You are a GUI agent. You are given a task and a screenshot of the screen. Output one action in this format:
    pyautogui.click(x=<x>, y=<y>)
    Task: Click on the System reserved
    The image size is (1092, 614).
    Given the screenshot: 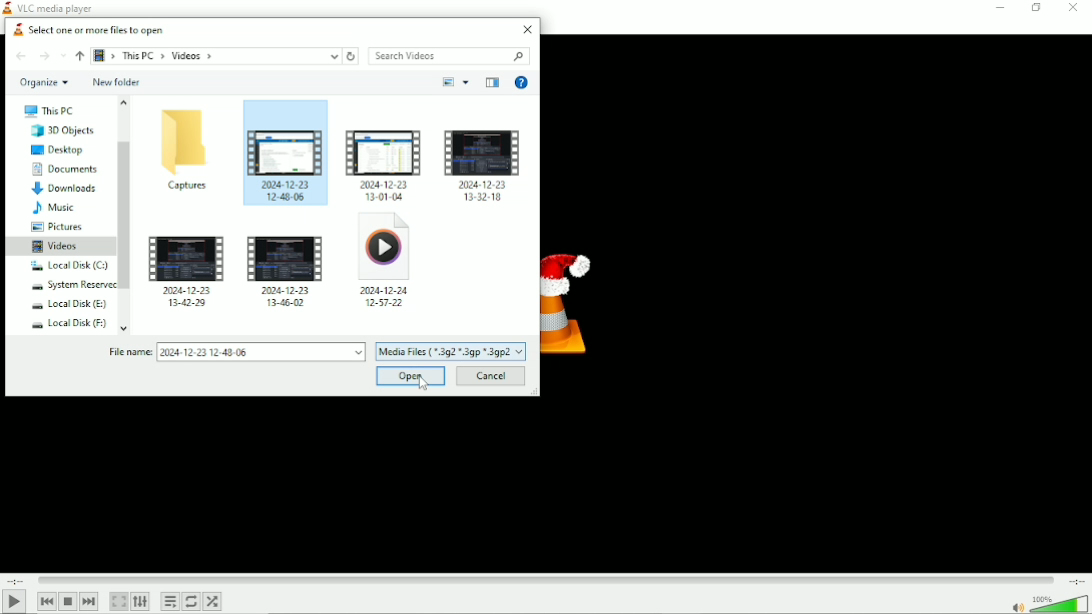 What is the action you would take?
    pyautogui.click(x=67, y=285)
    